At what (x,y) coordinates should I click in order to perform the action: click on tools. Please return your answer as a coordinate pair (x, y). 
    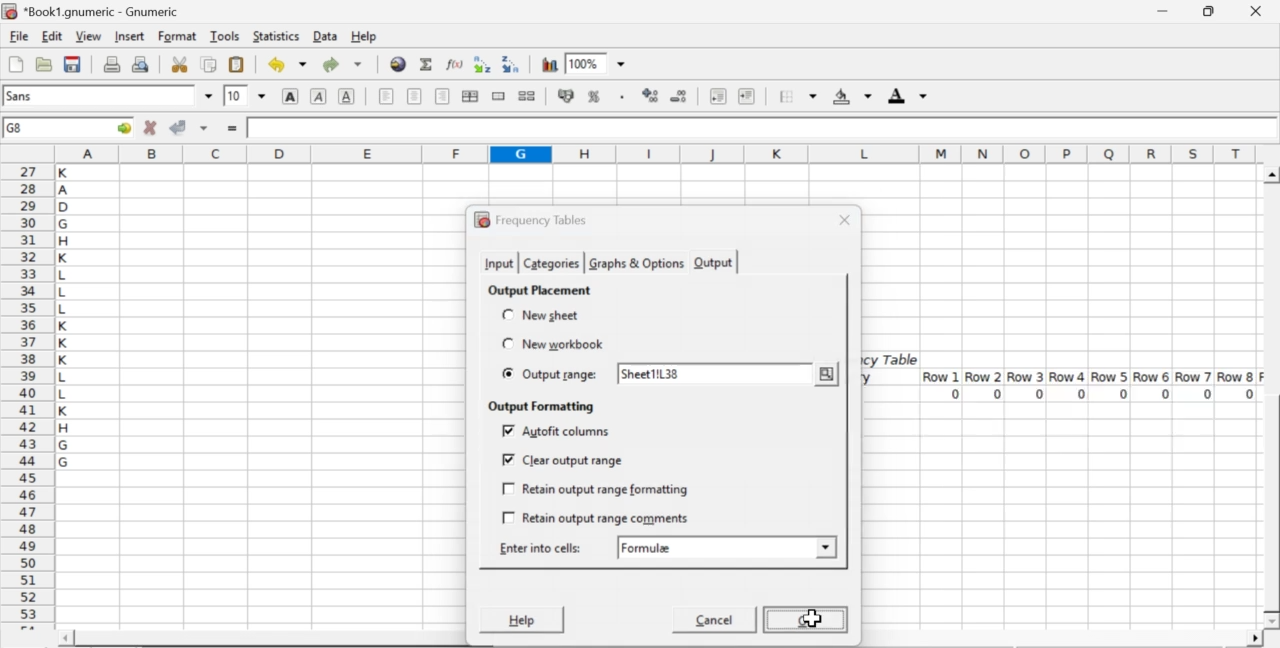
    Looking at the image, I should click on (226, 35).